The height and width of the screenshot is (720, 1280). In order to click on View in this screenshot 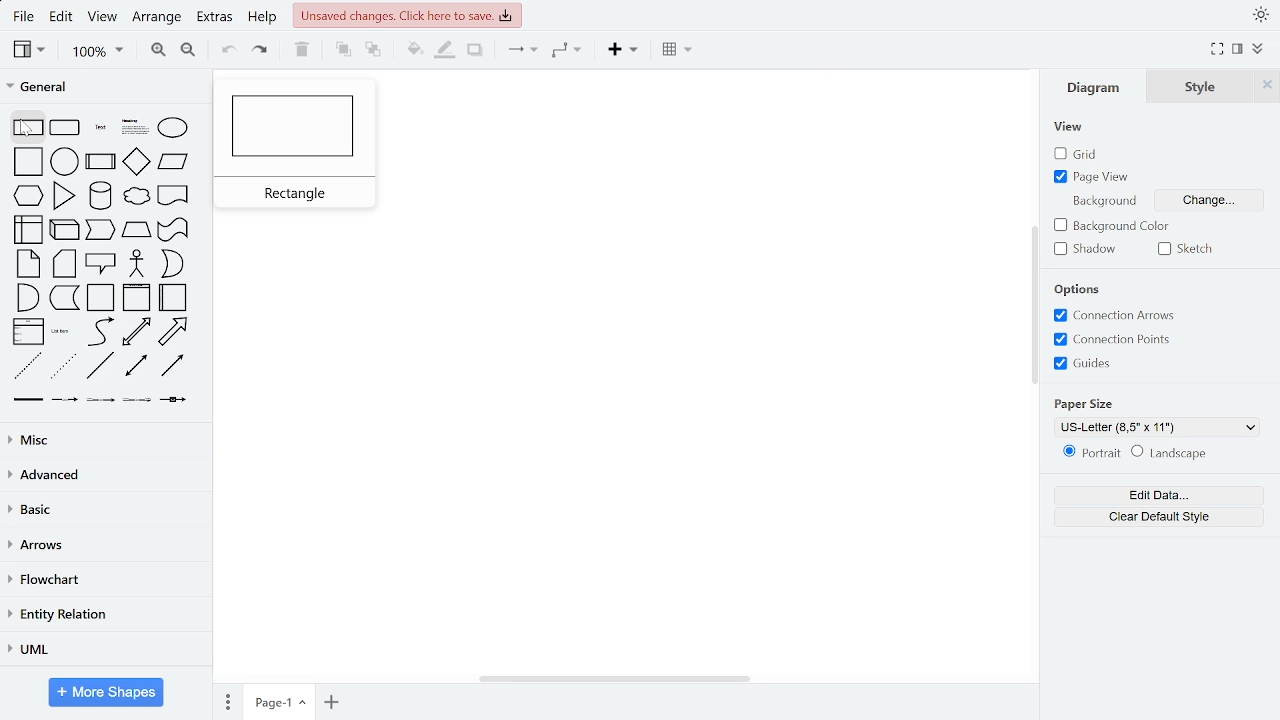, I will do `click(1070, 127)`.